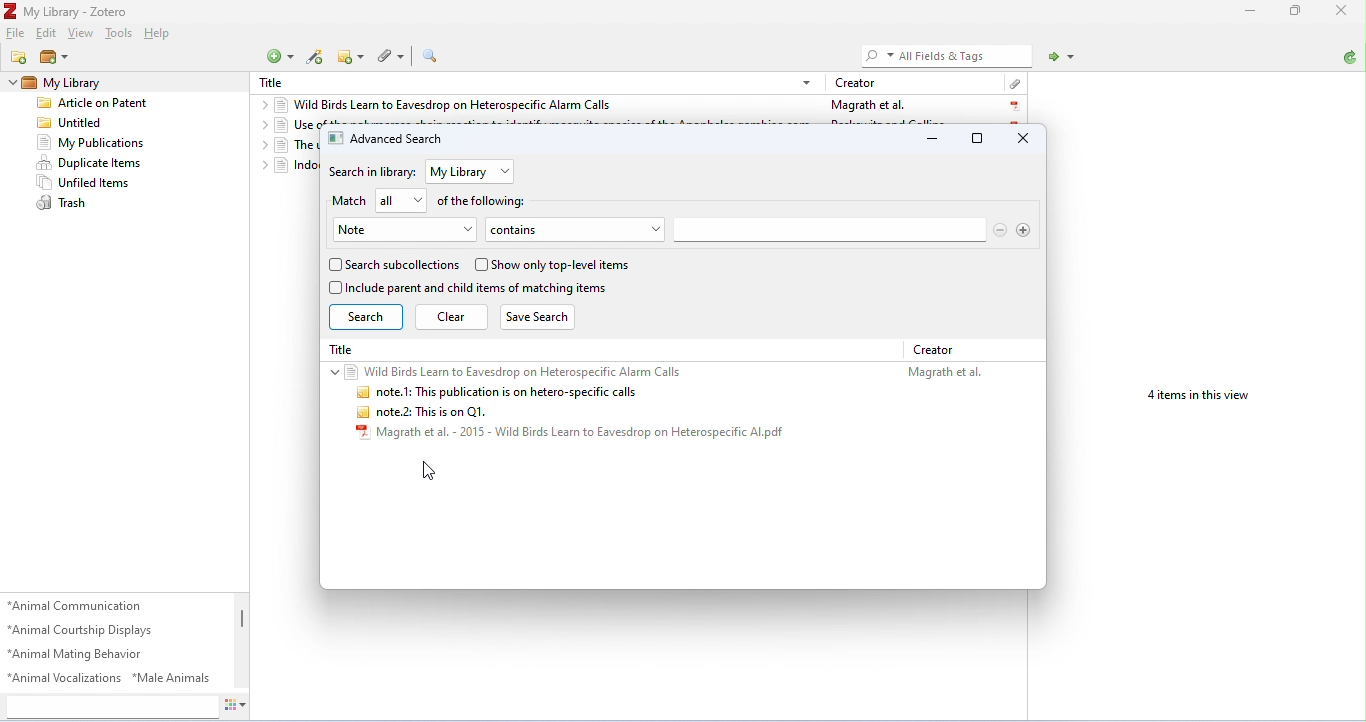  What do you see at coordinates (259, 165) in the screenshot?
I see `drop-down` at bounding box center [259, 165].